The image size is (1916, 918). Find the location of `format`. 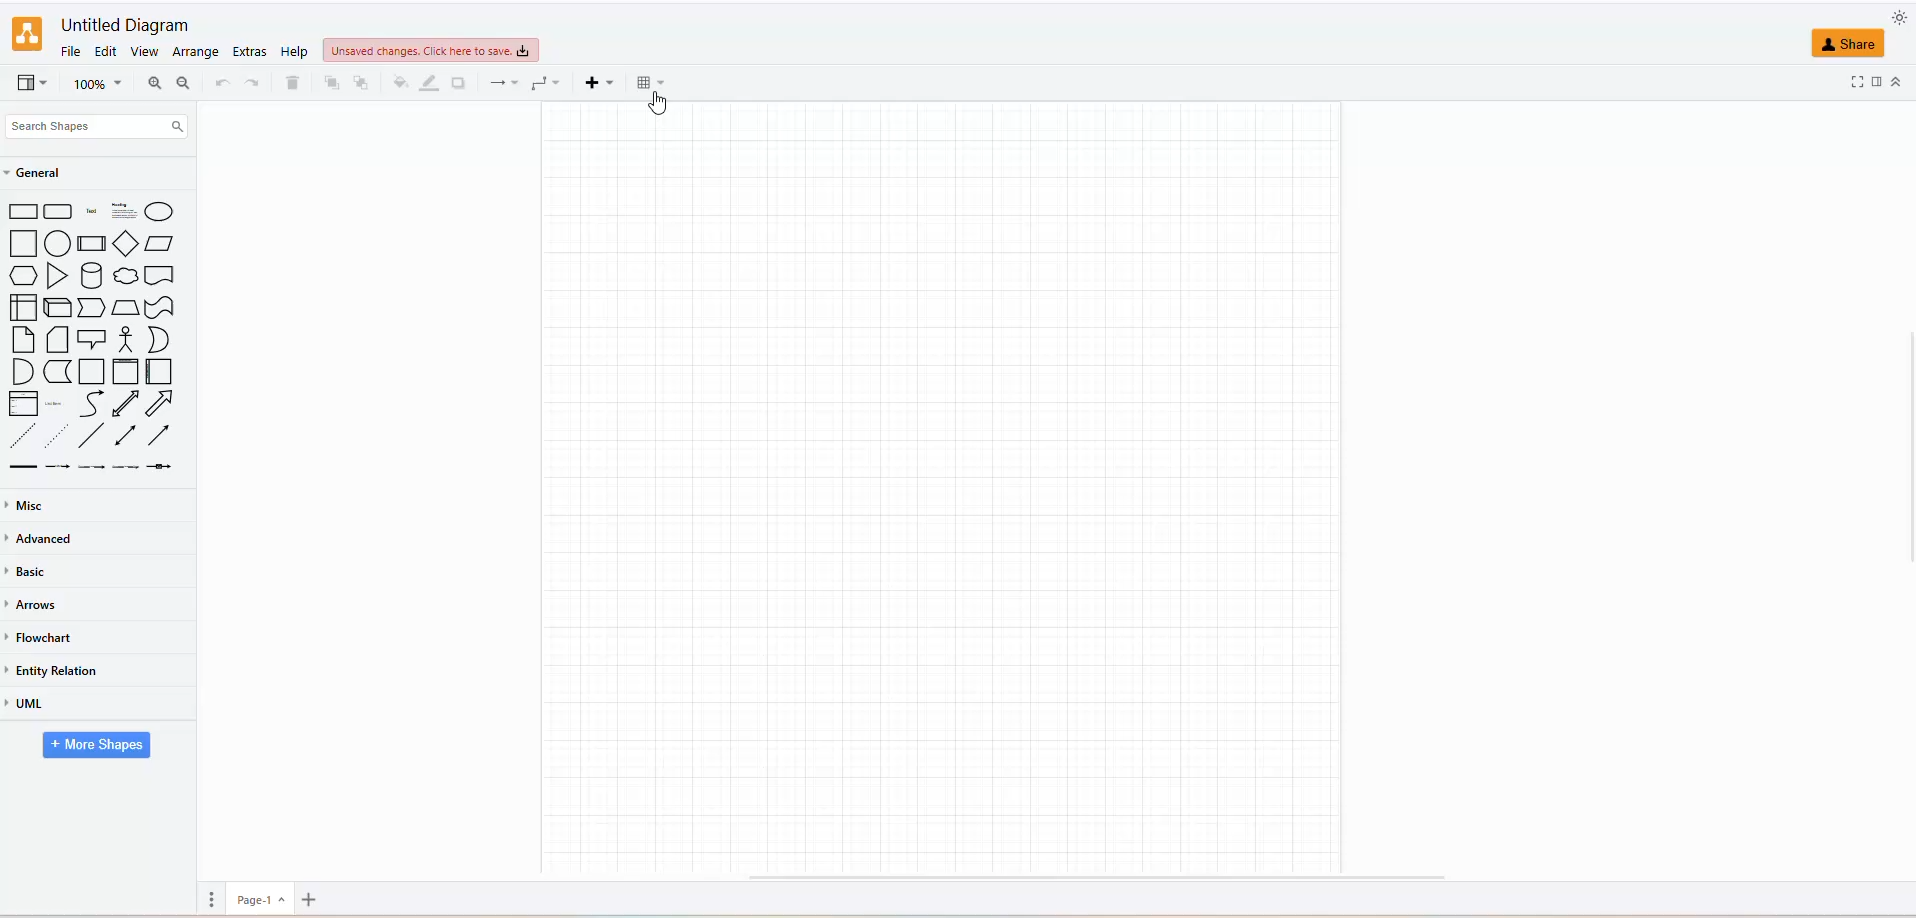

format is located at coordinates (1879, 86).